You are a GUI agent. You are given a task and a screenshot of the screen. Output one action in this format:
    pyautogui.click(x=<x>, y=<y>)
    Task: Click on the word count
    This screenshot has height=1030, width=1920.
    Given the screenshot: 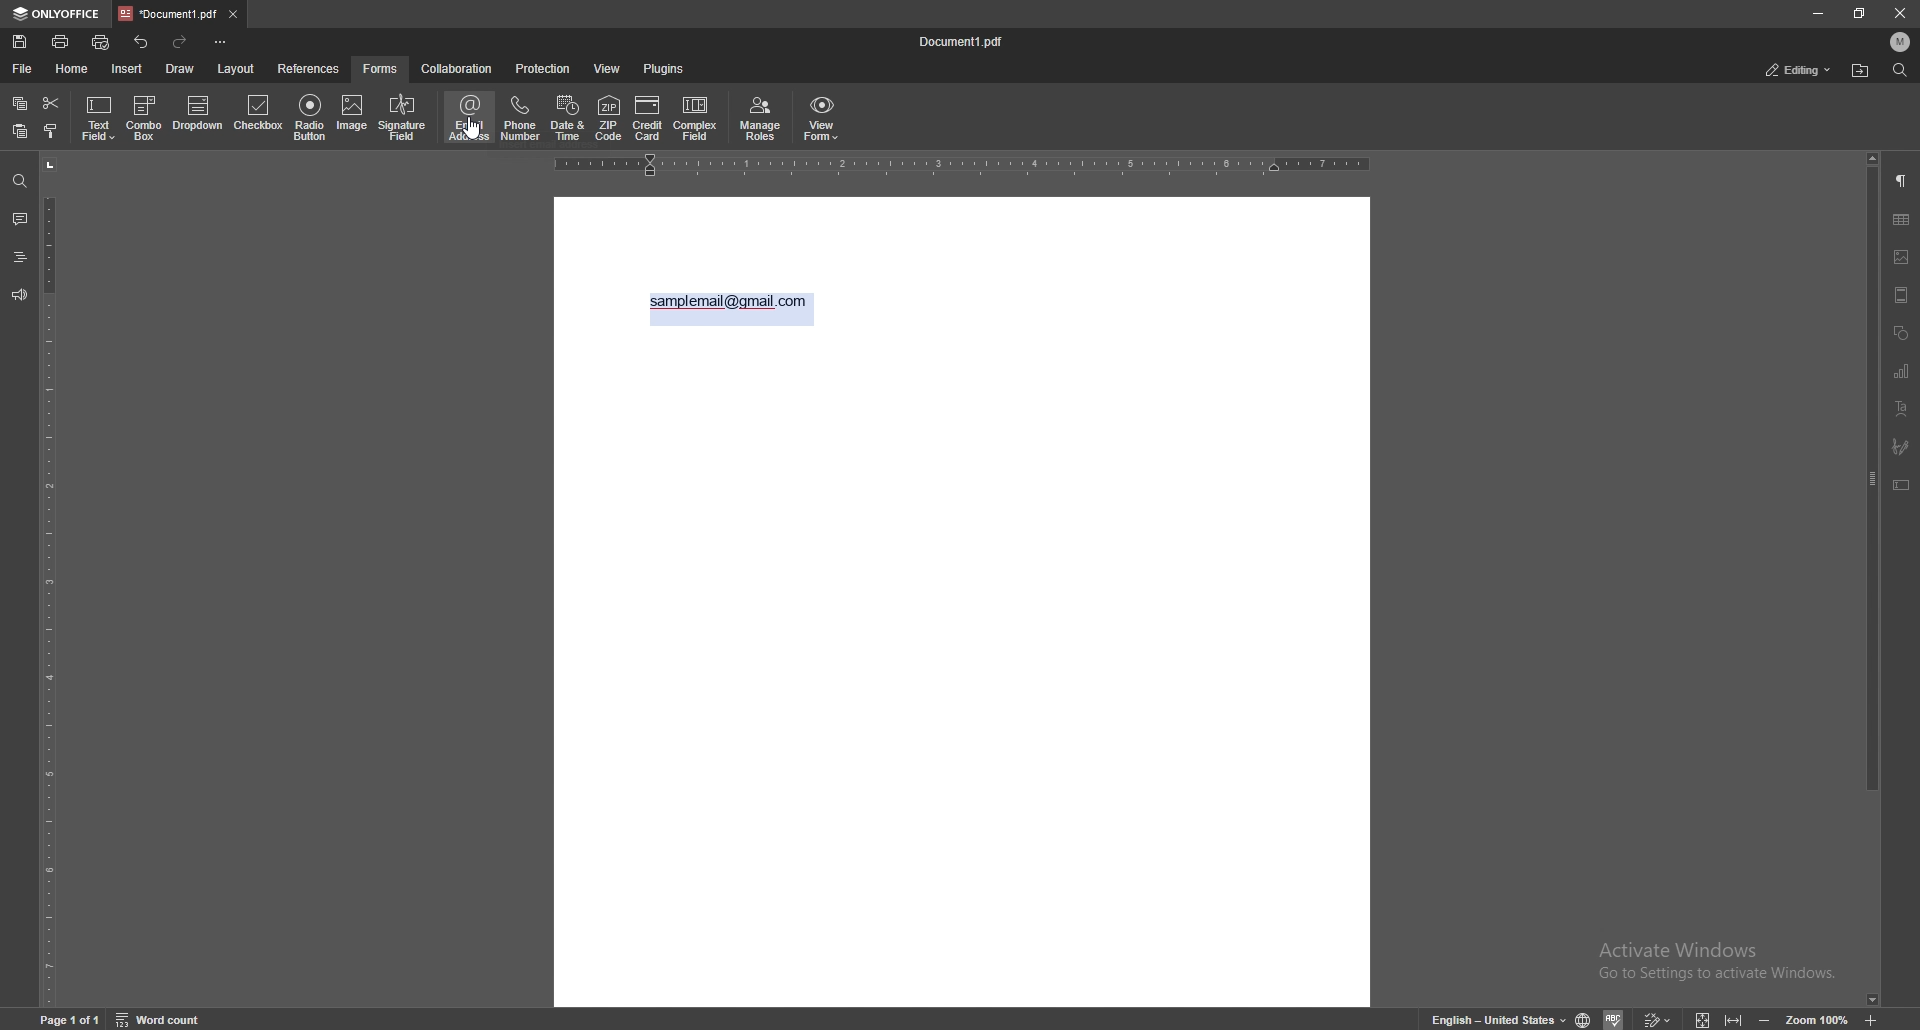 What is the action you would take?
    pyautogui.click(x=159, y=1018)
    